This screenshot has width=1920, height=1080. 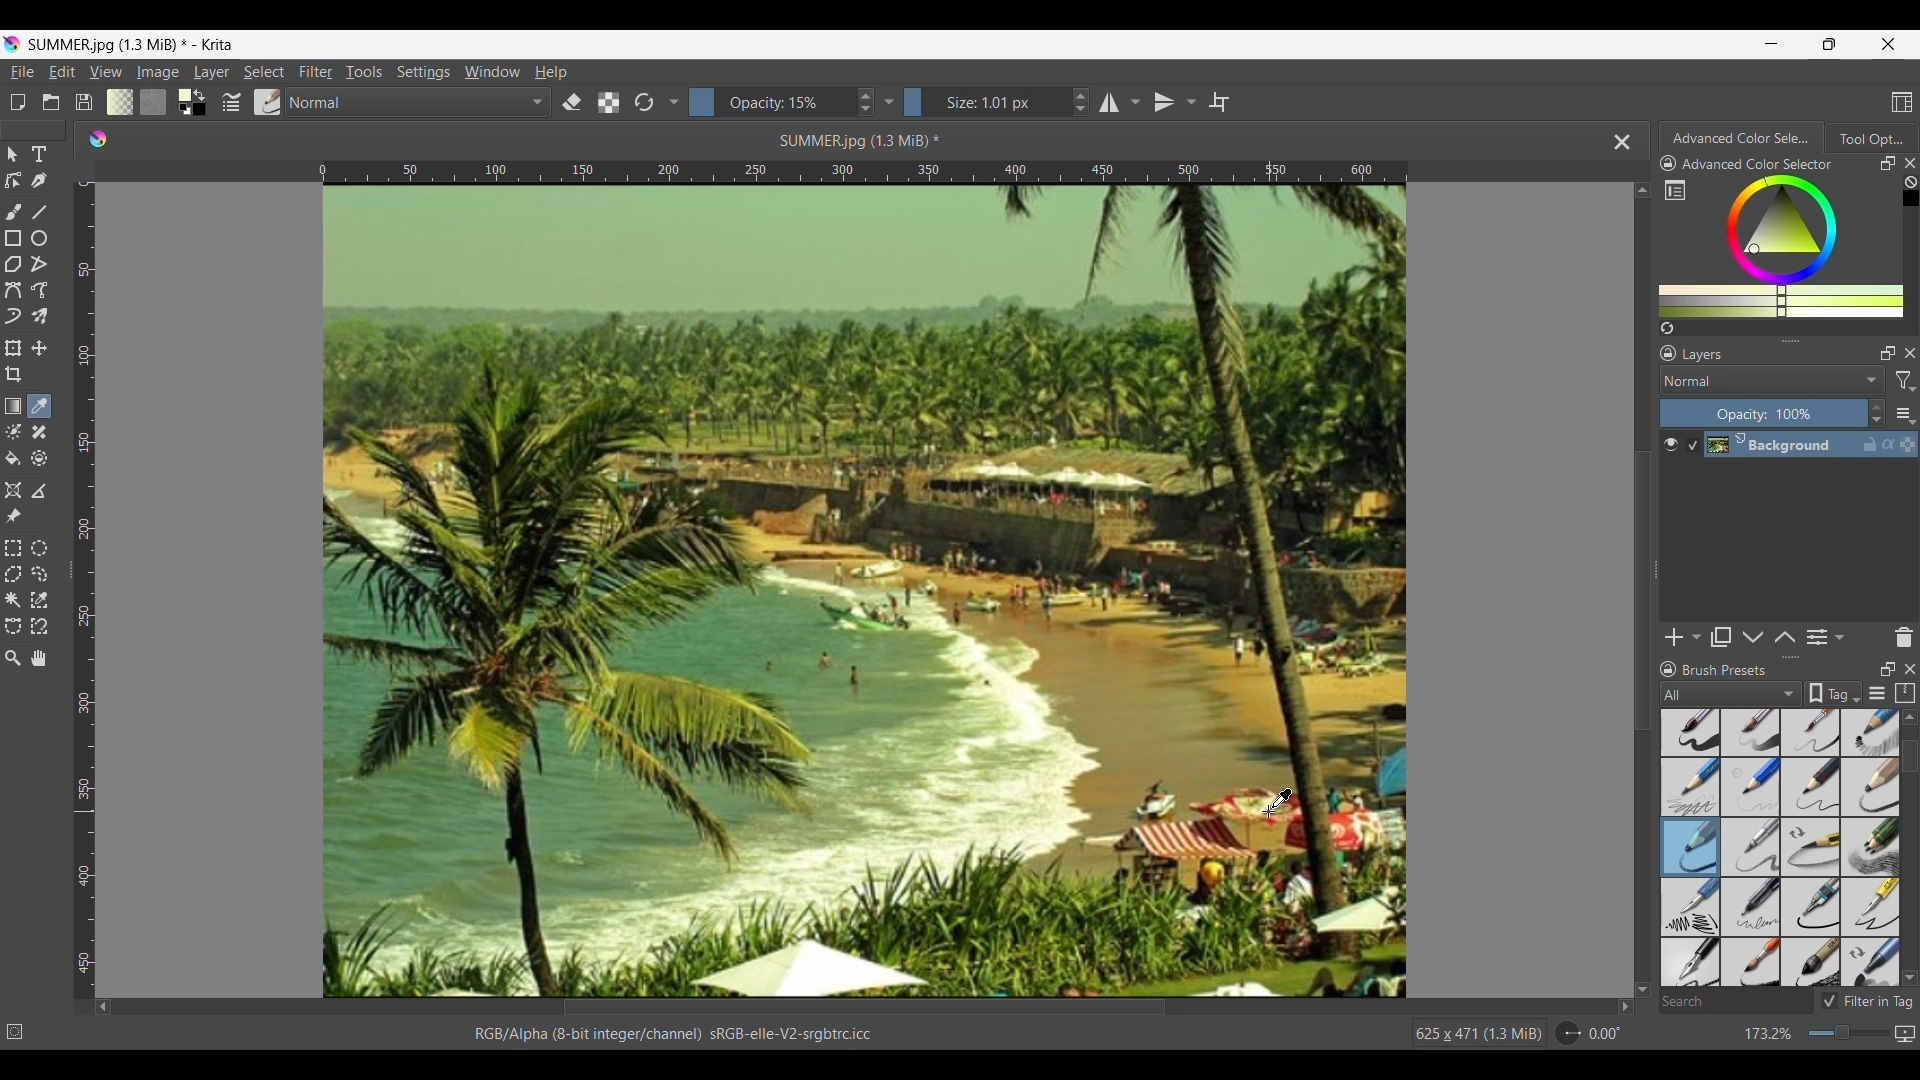 I want to click on Layer property settings, so click(x=1838, y=636).